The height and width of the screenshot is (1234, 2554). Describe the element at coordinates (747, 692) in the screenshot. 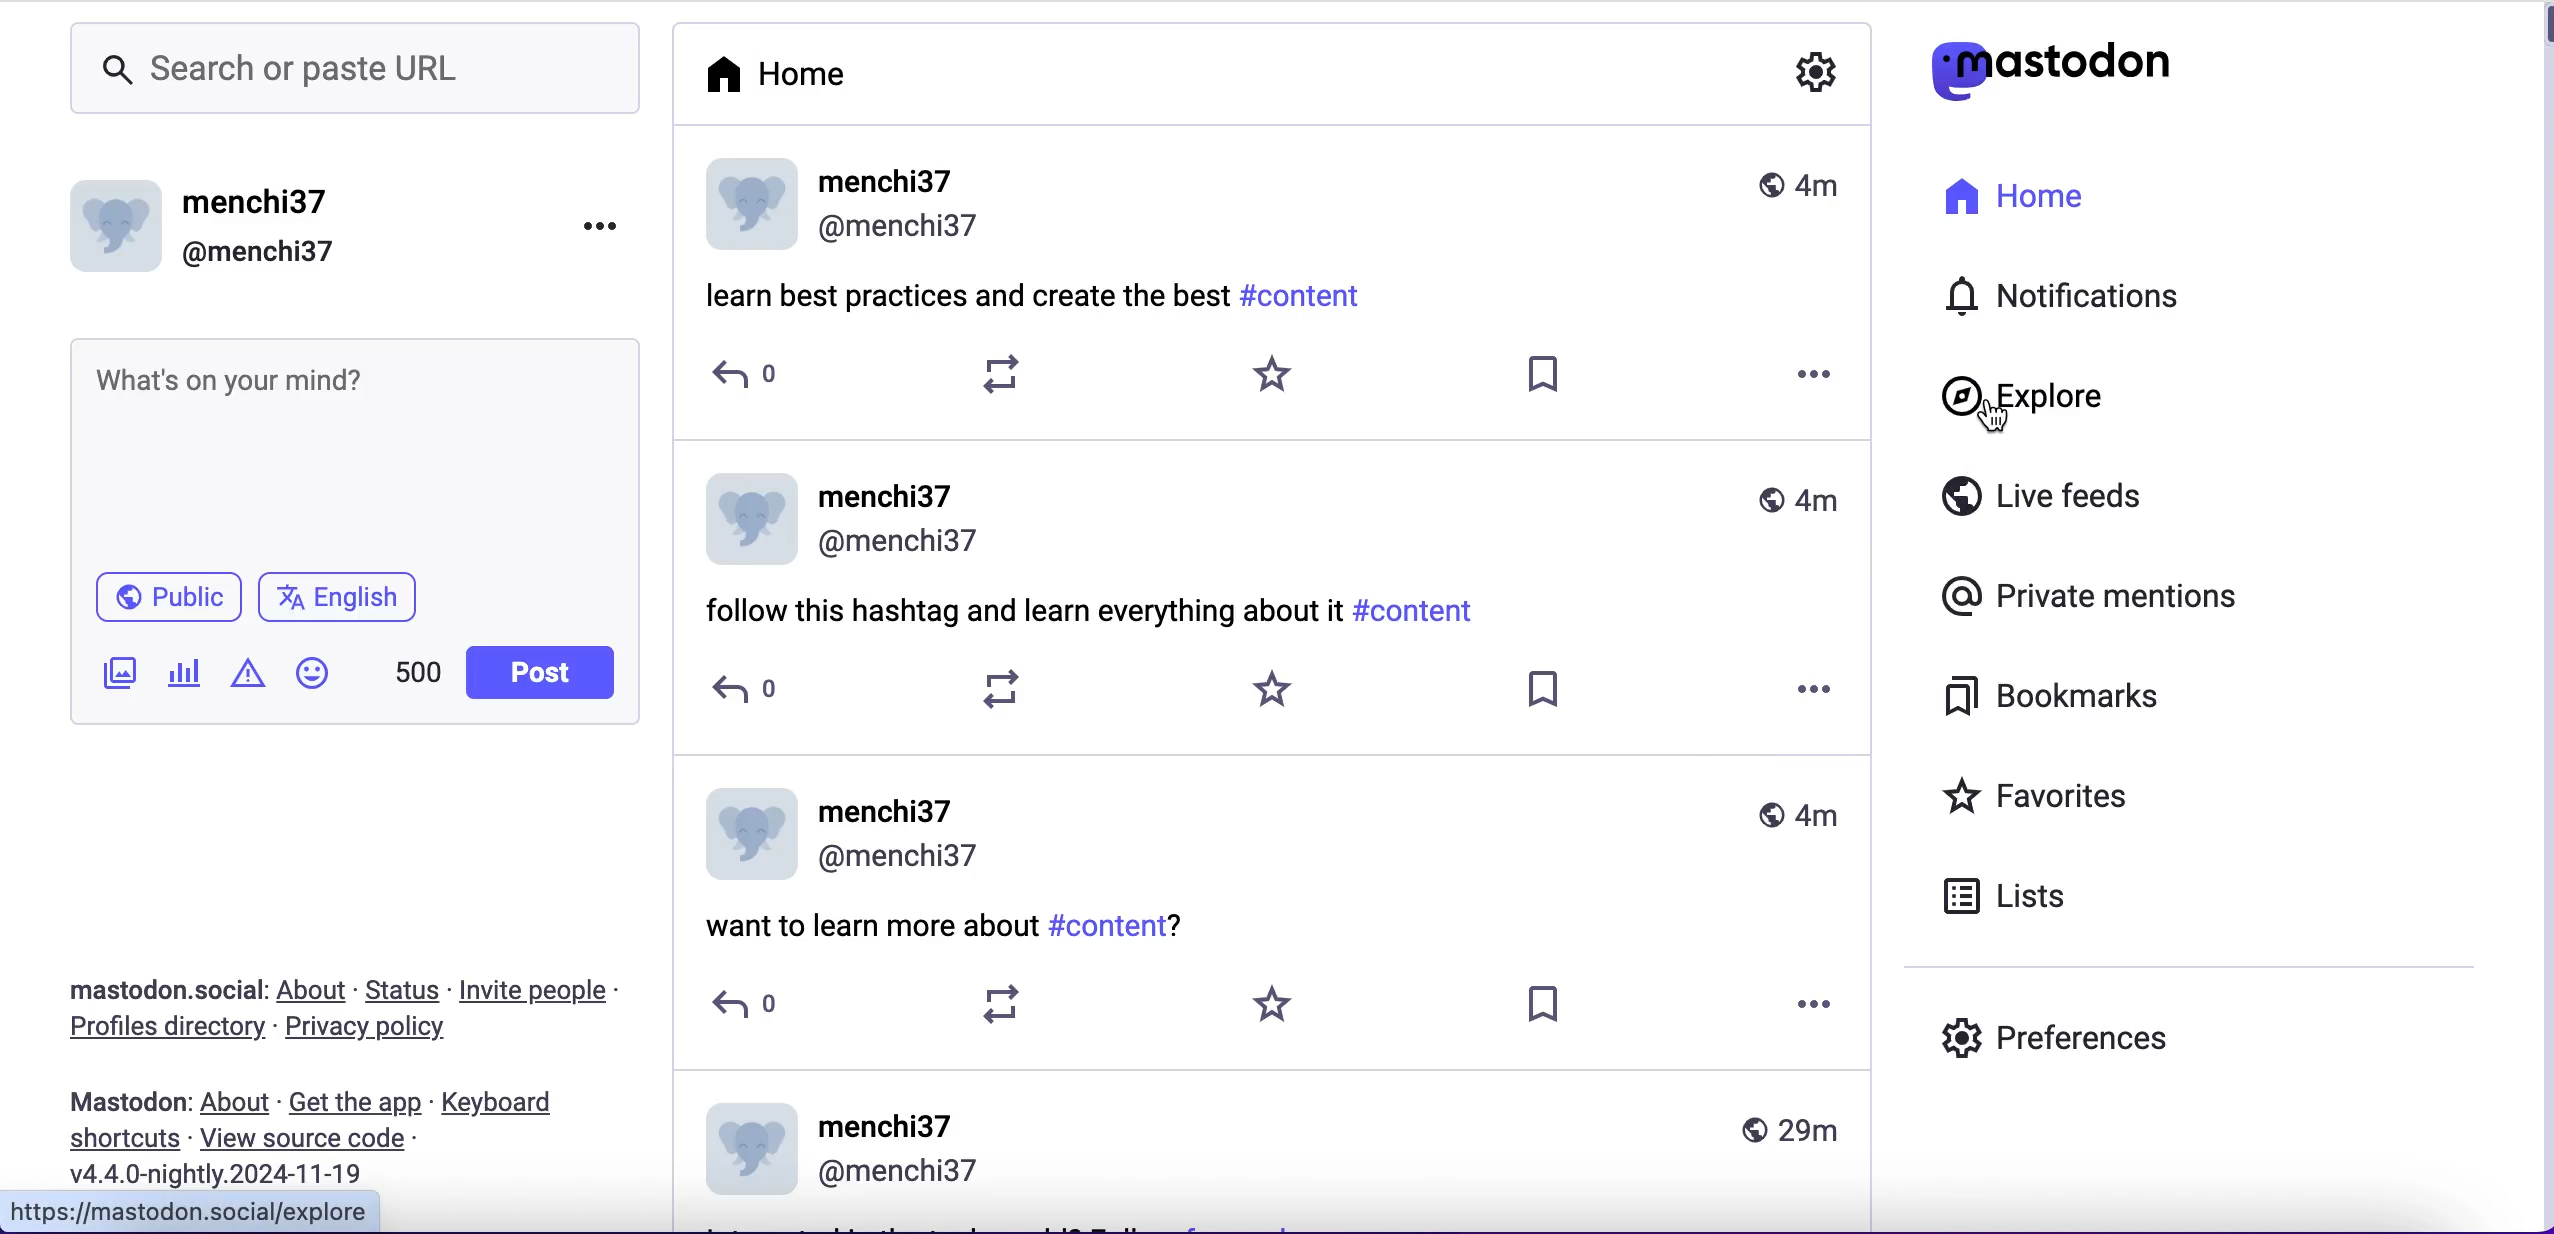

I see `reply` at that location.